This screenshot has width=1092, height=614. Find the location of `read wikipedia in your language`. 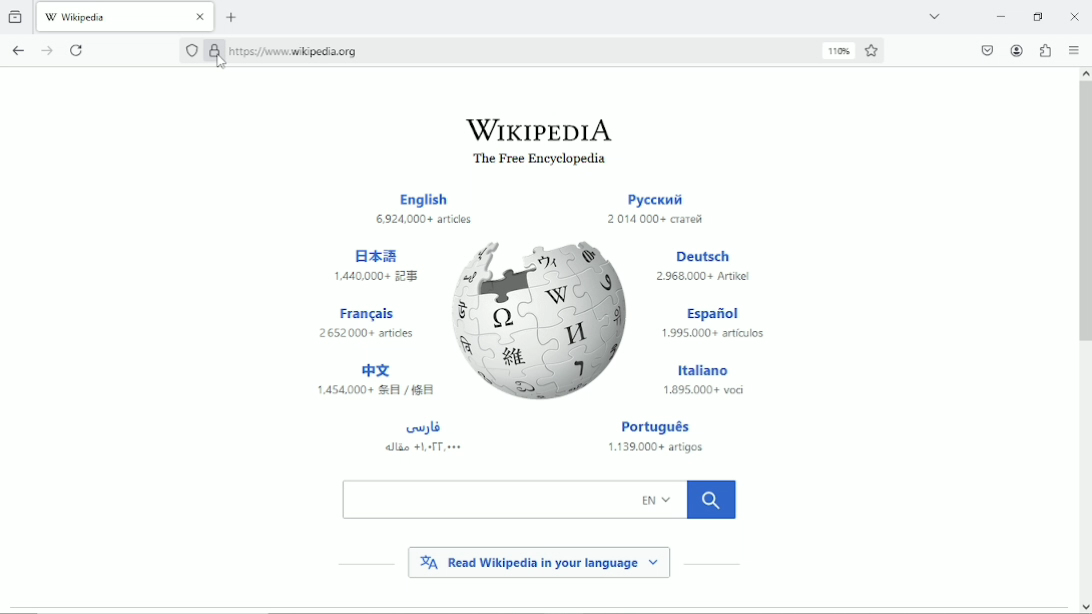

read wikipedia in your language is located at coordinates (539, 561).